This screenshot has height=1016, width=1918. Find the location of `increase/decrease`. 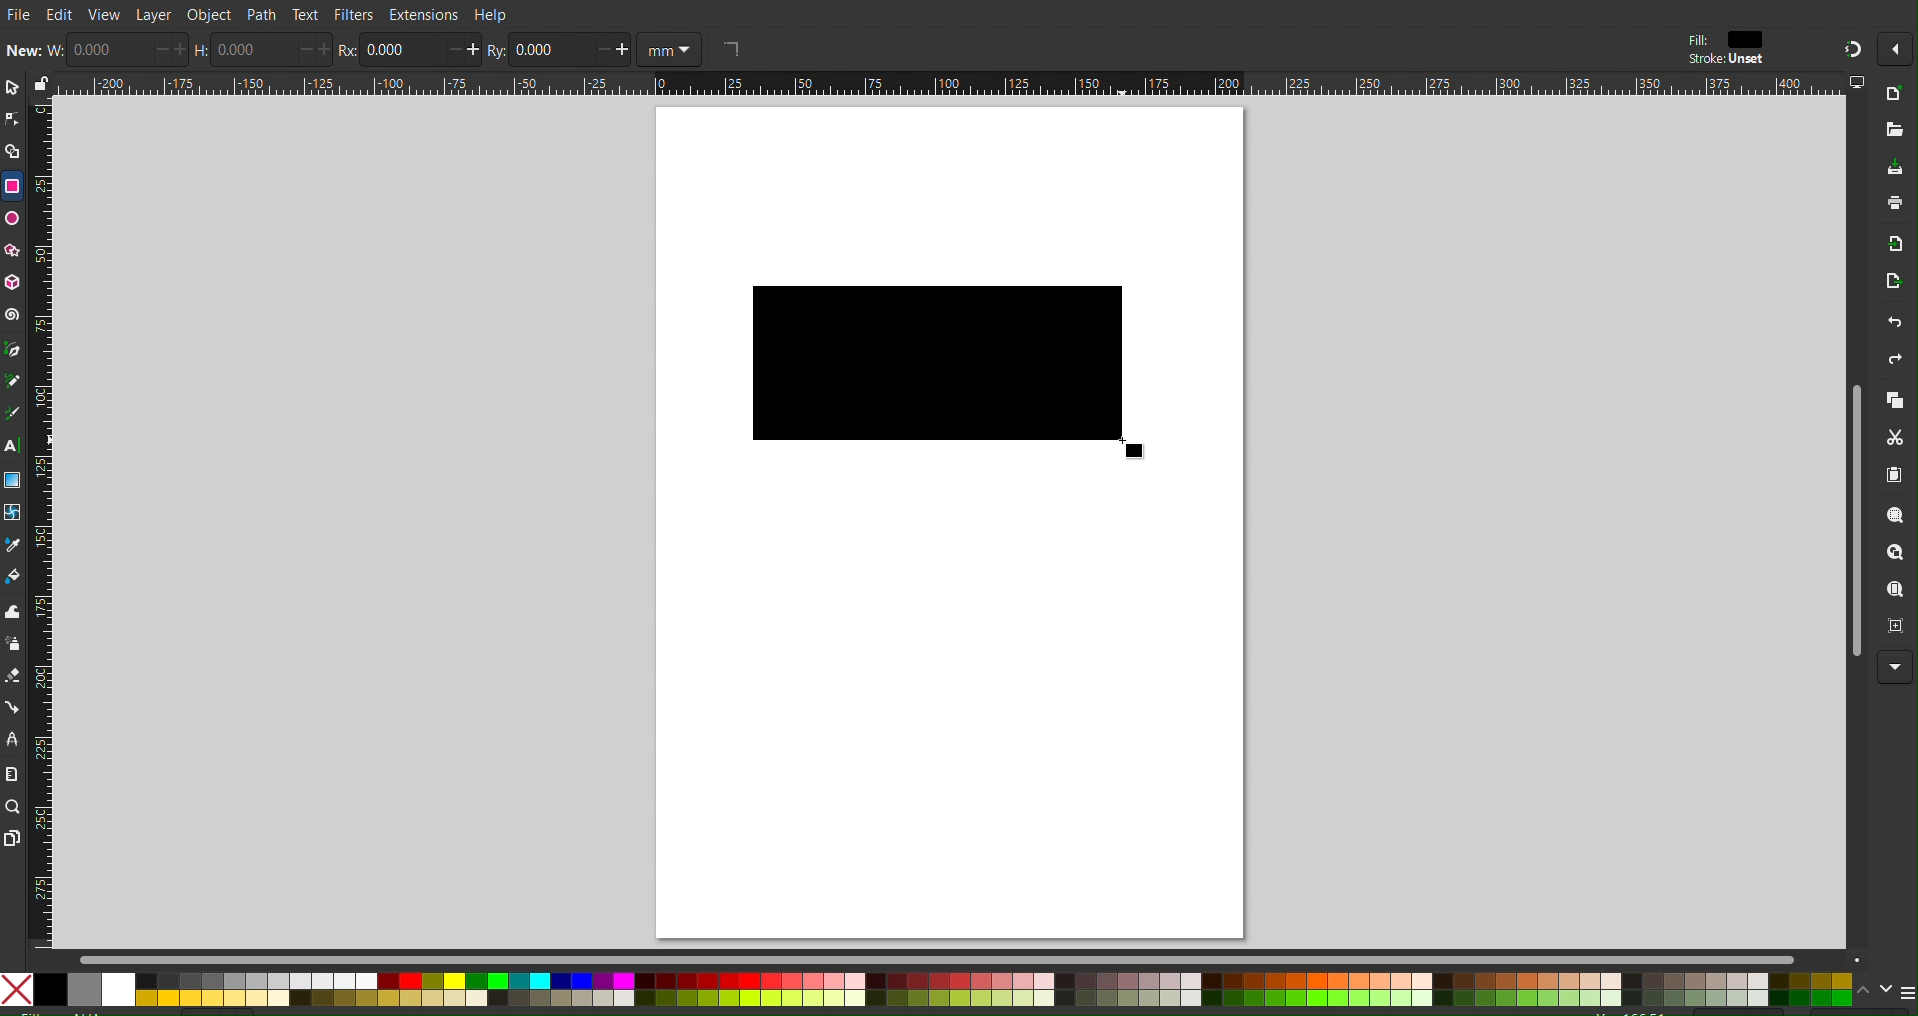

increase/decrease is located at coordinates (611, 50).